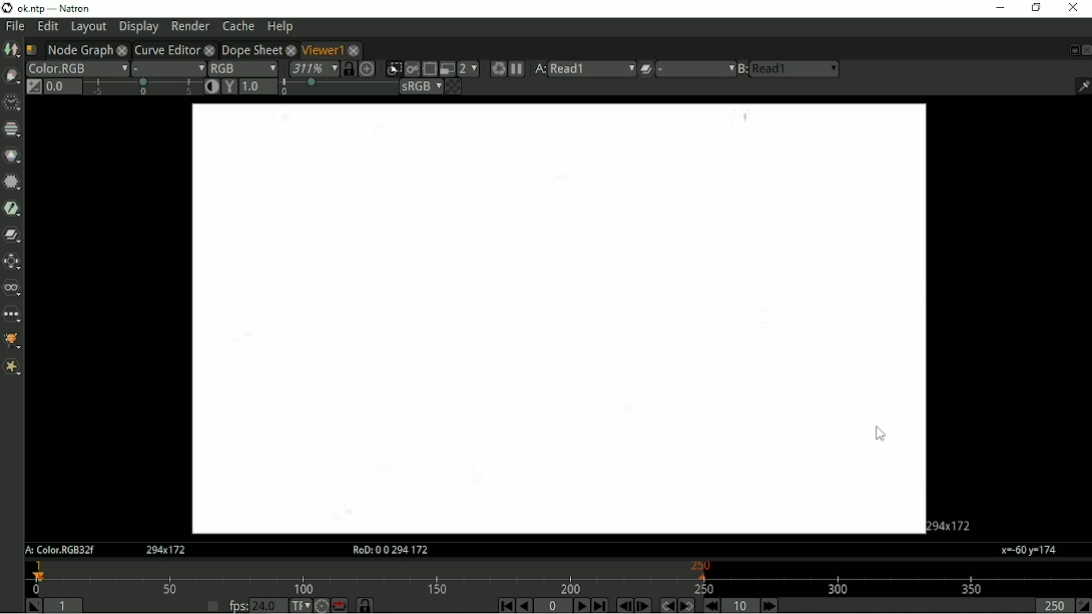  I want to click on Curve Editor, so click(168, 48).